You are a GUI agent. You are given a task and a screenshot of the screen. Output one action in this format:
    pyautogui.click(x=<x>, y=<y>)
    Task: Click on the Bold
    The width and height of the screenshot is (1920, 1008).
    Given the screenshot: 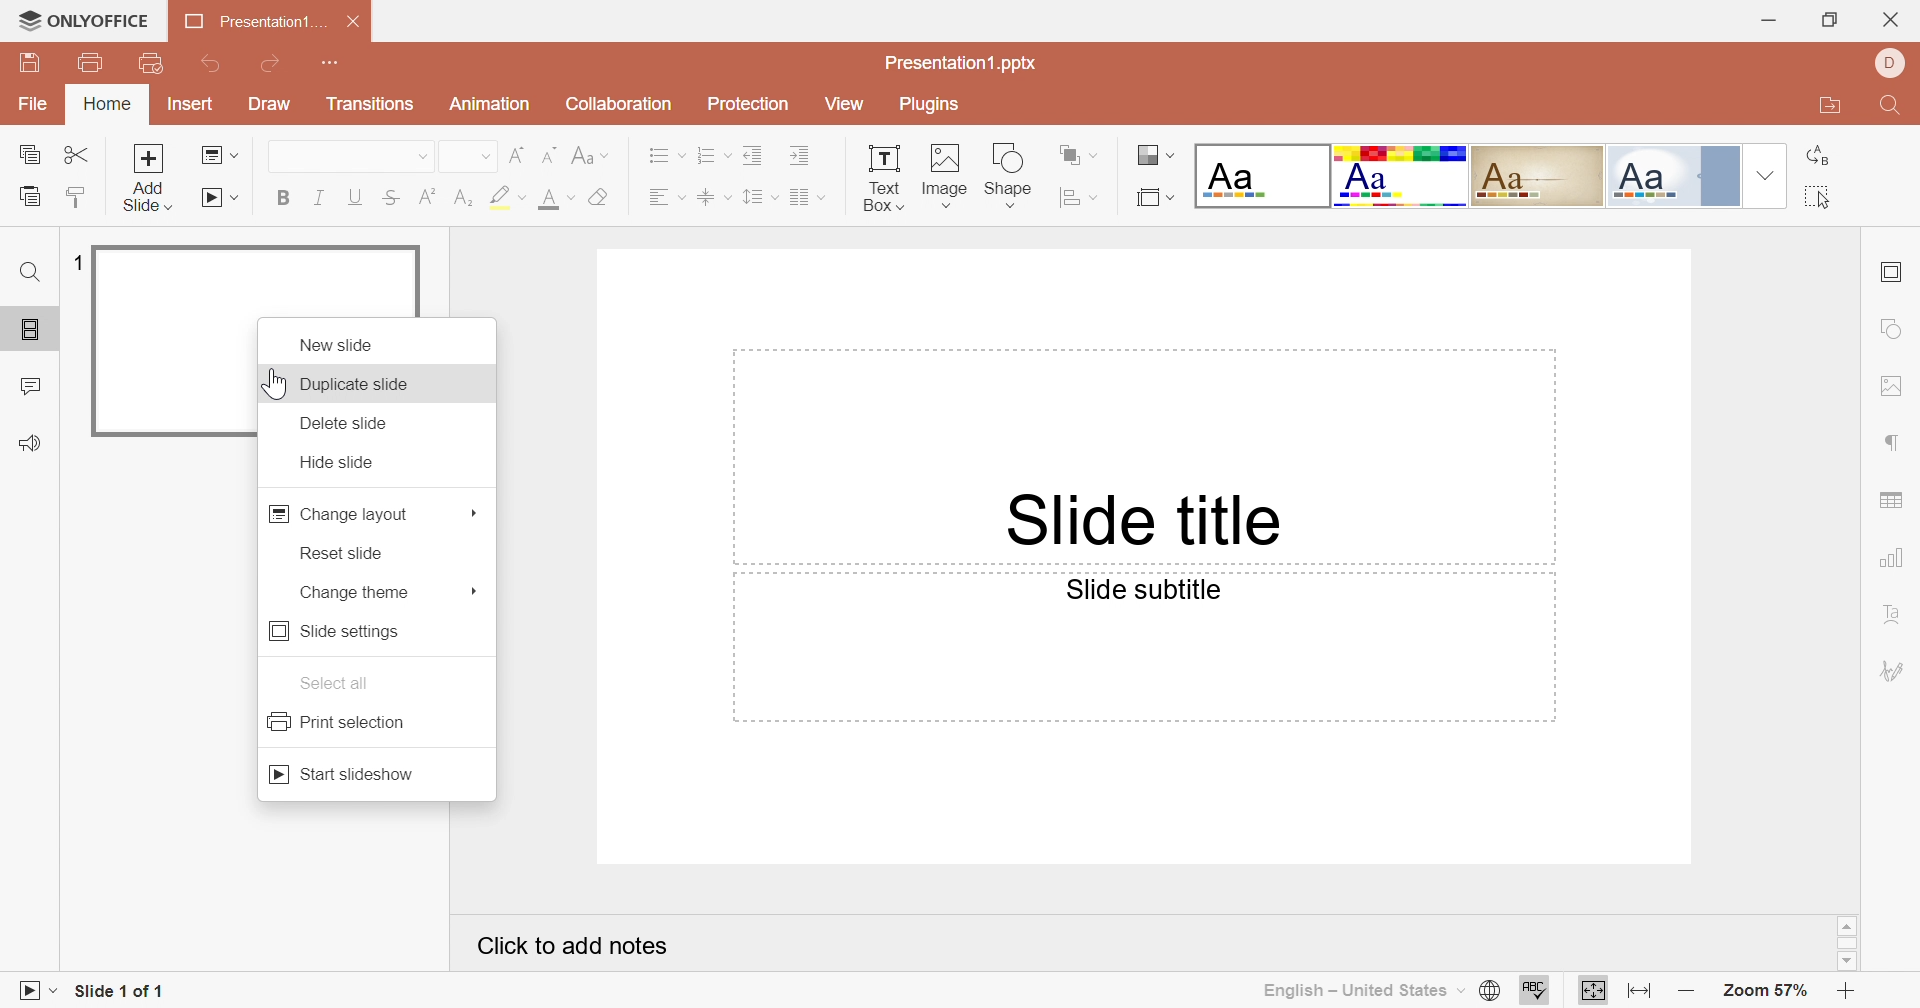 What is the action you would take?
    pyautogui.click(x=283, y=198)
    